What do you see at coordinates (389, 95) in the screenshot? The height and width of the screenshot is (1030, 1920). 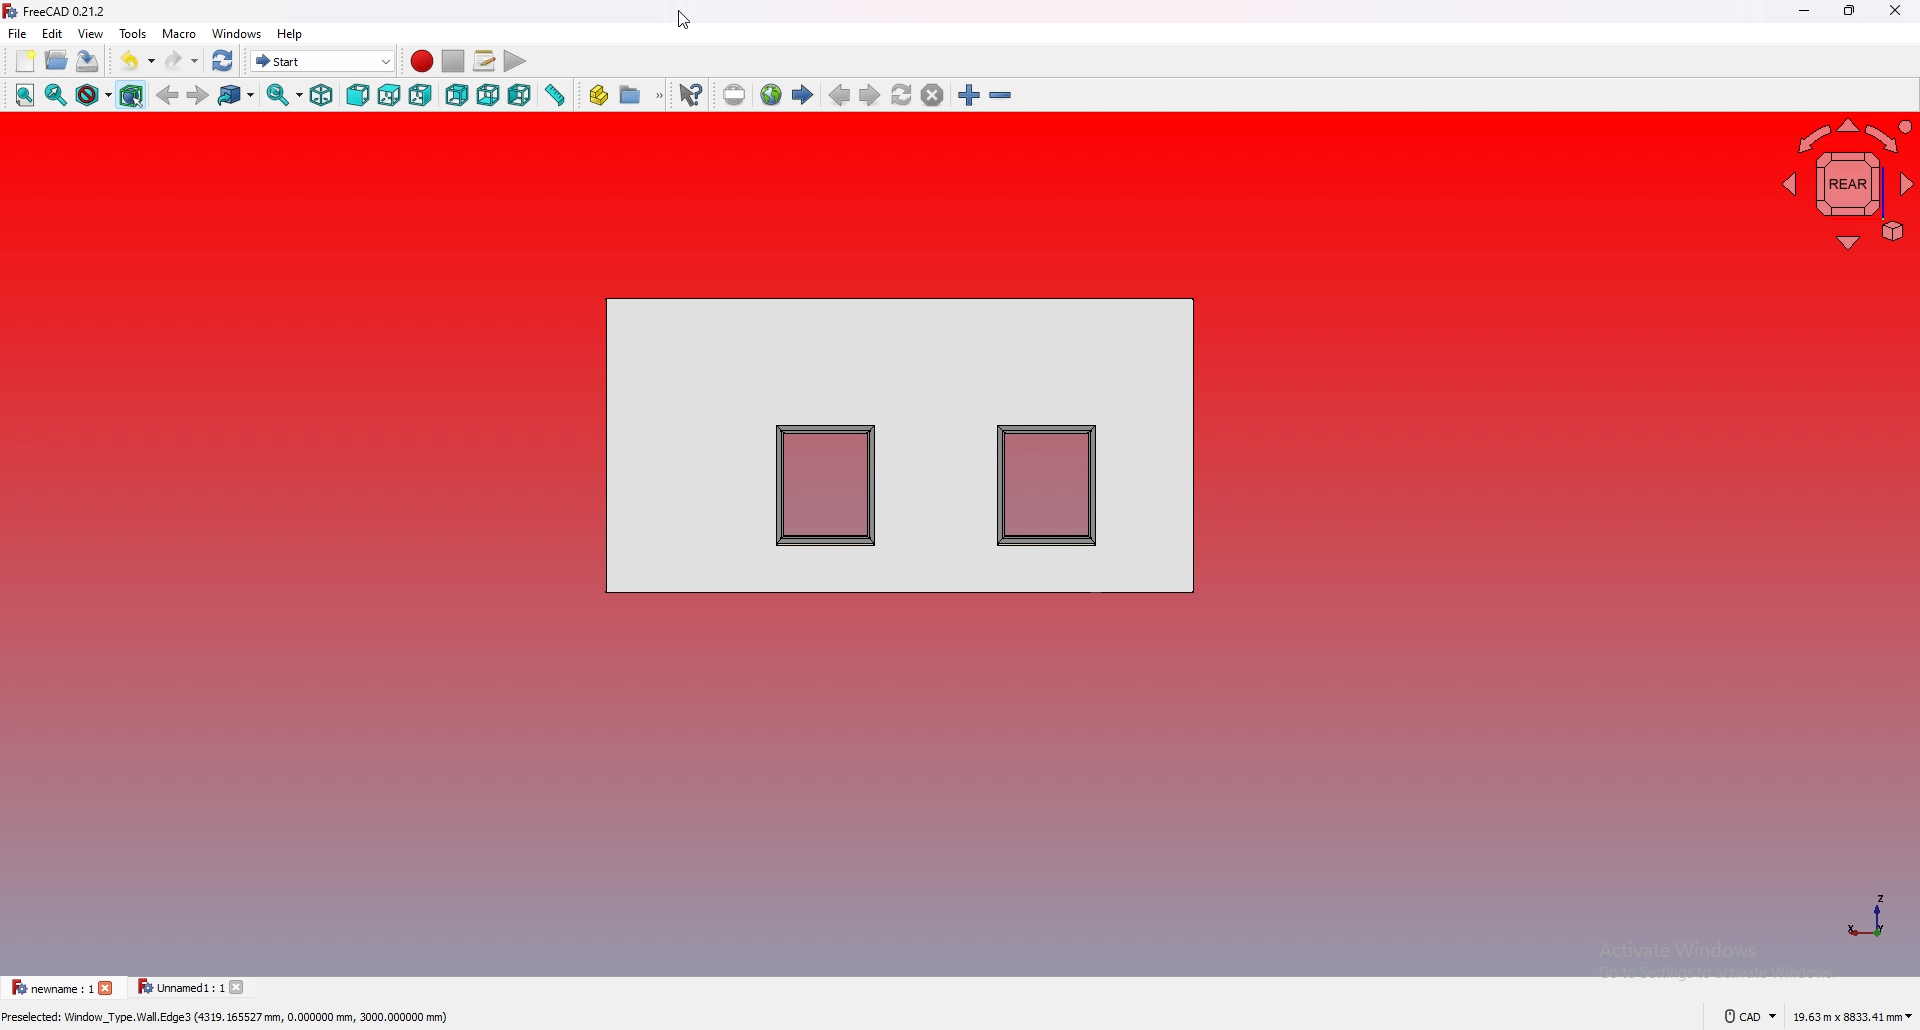 I see `top` at bounding box center [389, 95].